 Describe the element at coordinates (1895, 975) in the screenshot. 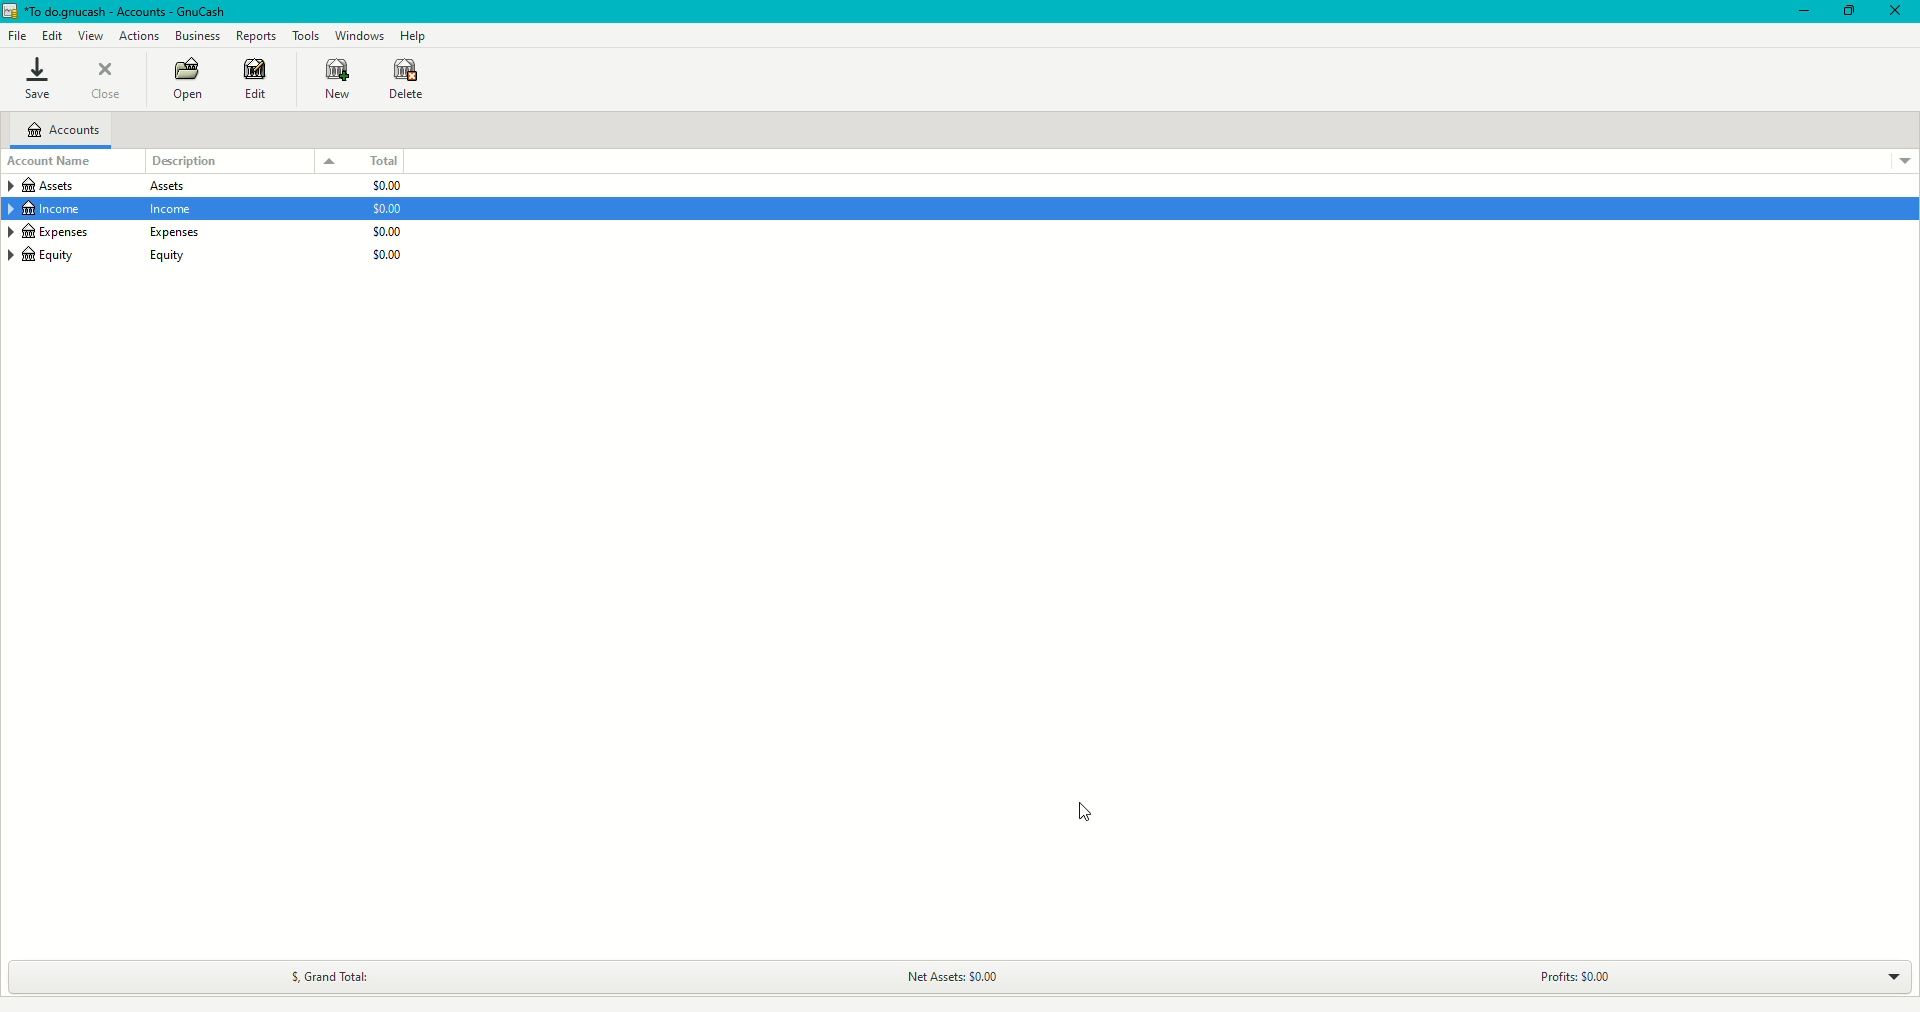

I see `Drop down` at that location.